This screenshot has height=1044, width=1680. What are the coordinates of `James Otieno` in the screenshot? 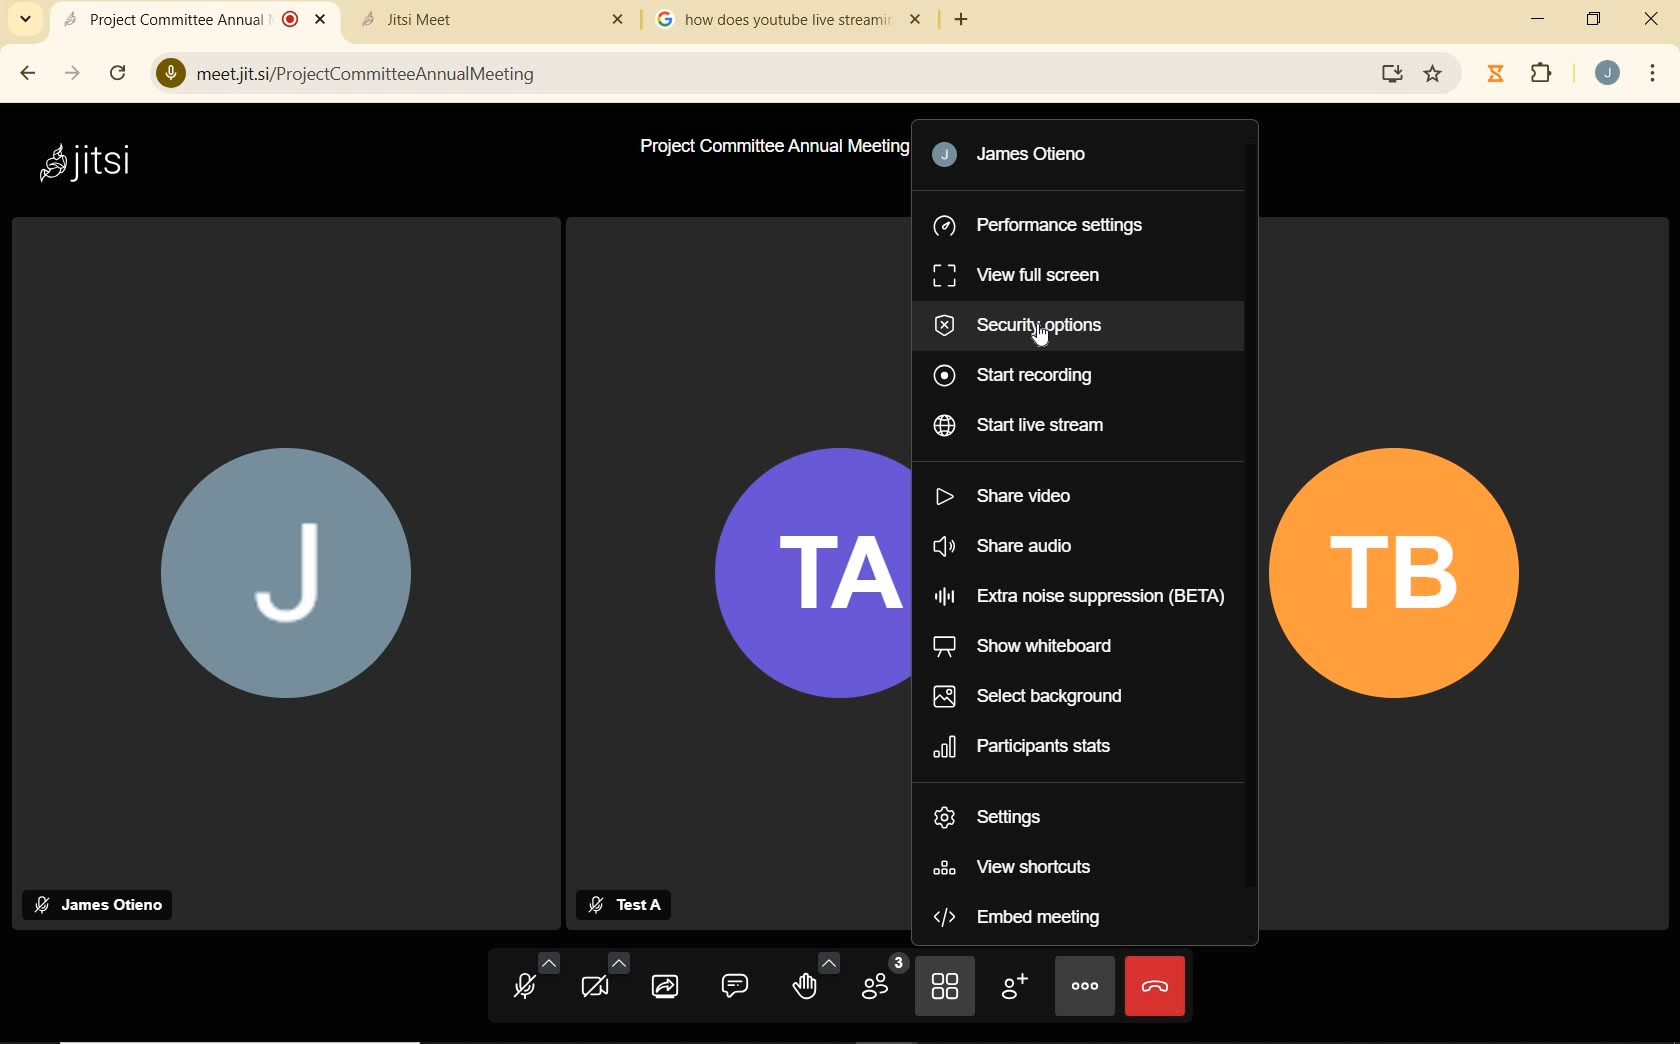 It's located at (102, 902).